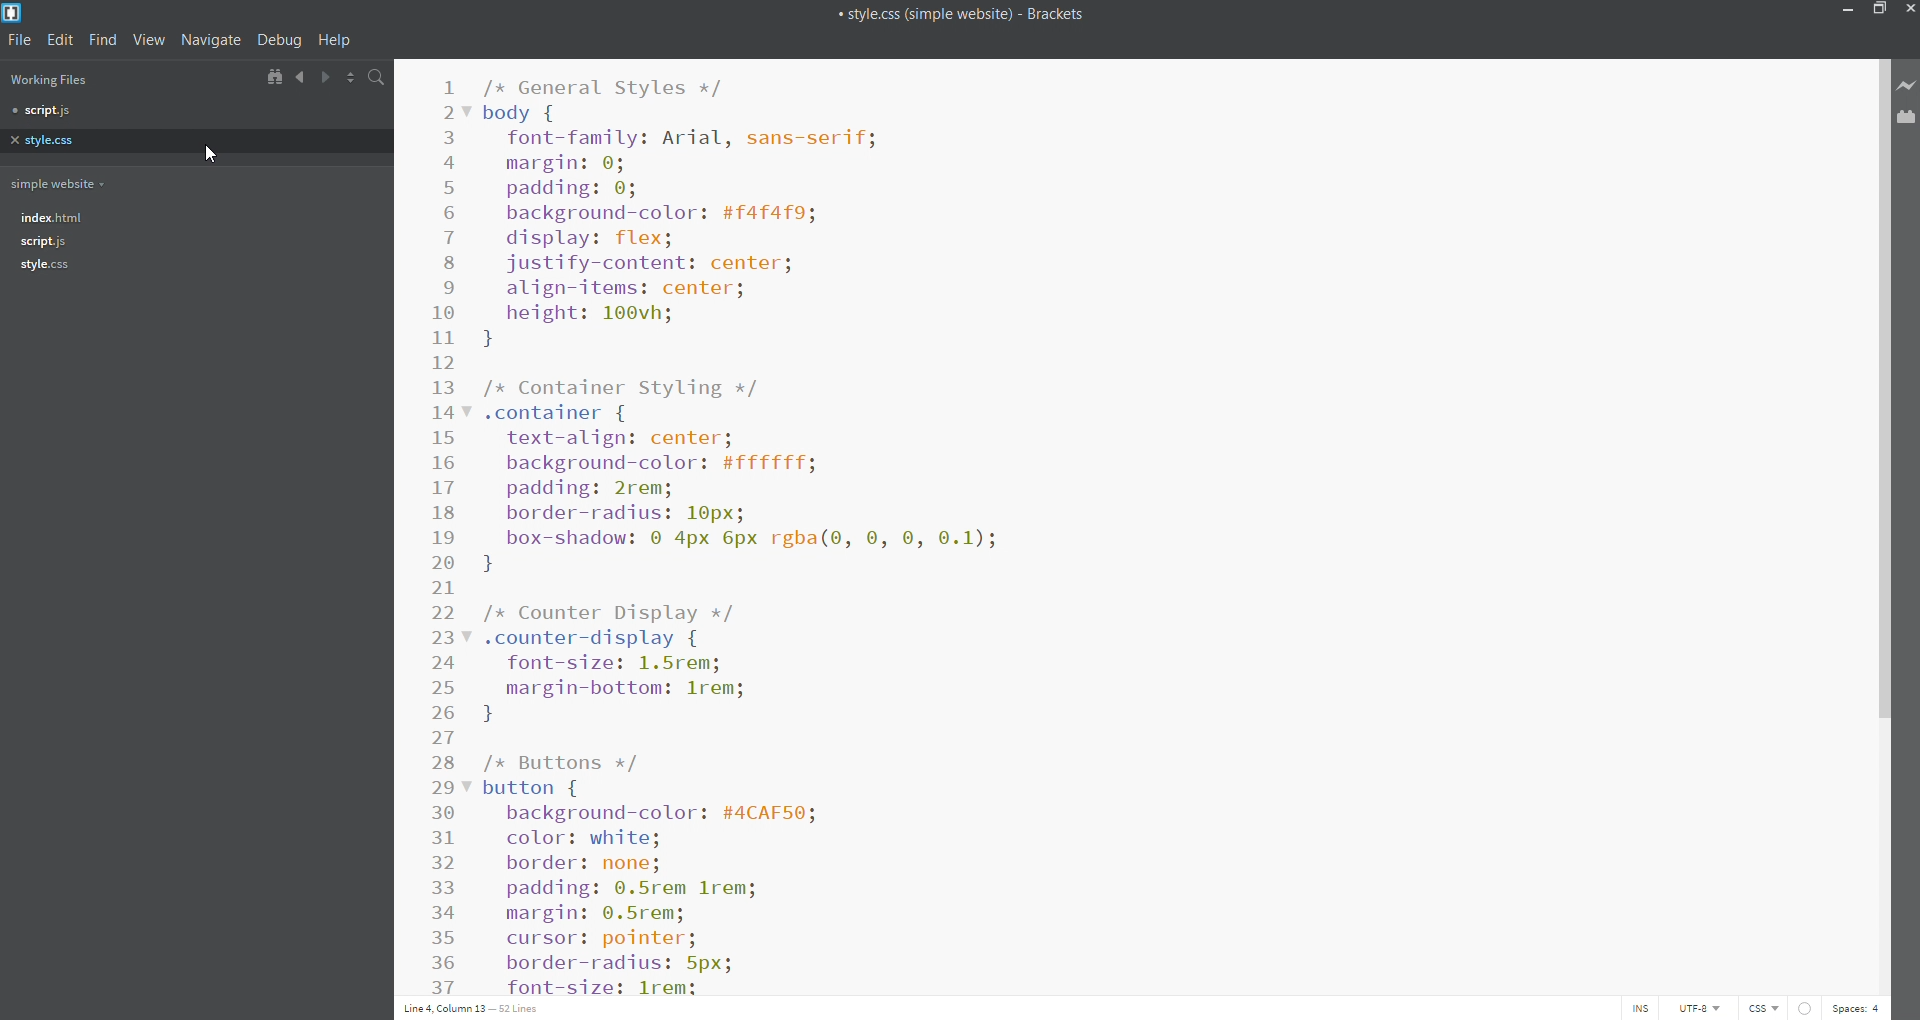  Describe the element at coordinates (193, 242) in the screenshot. I see `script.js` at that location.